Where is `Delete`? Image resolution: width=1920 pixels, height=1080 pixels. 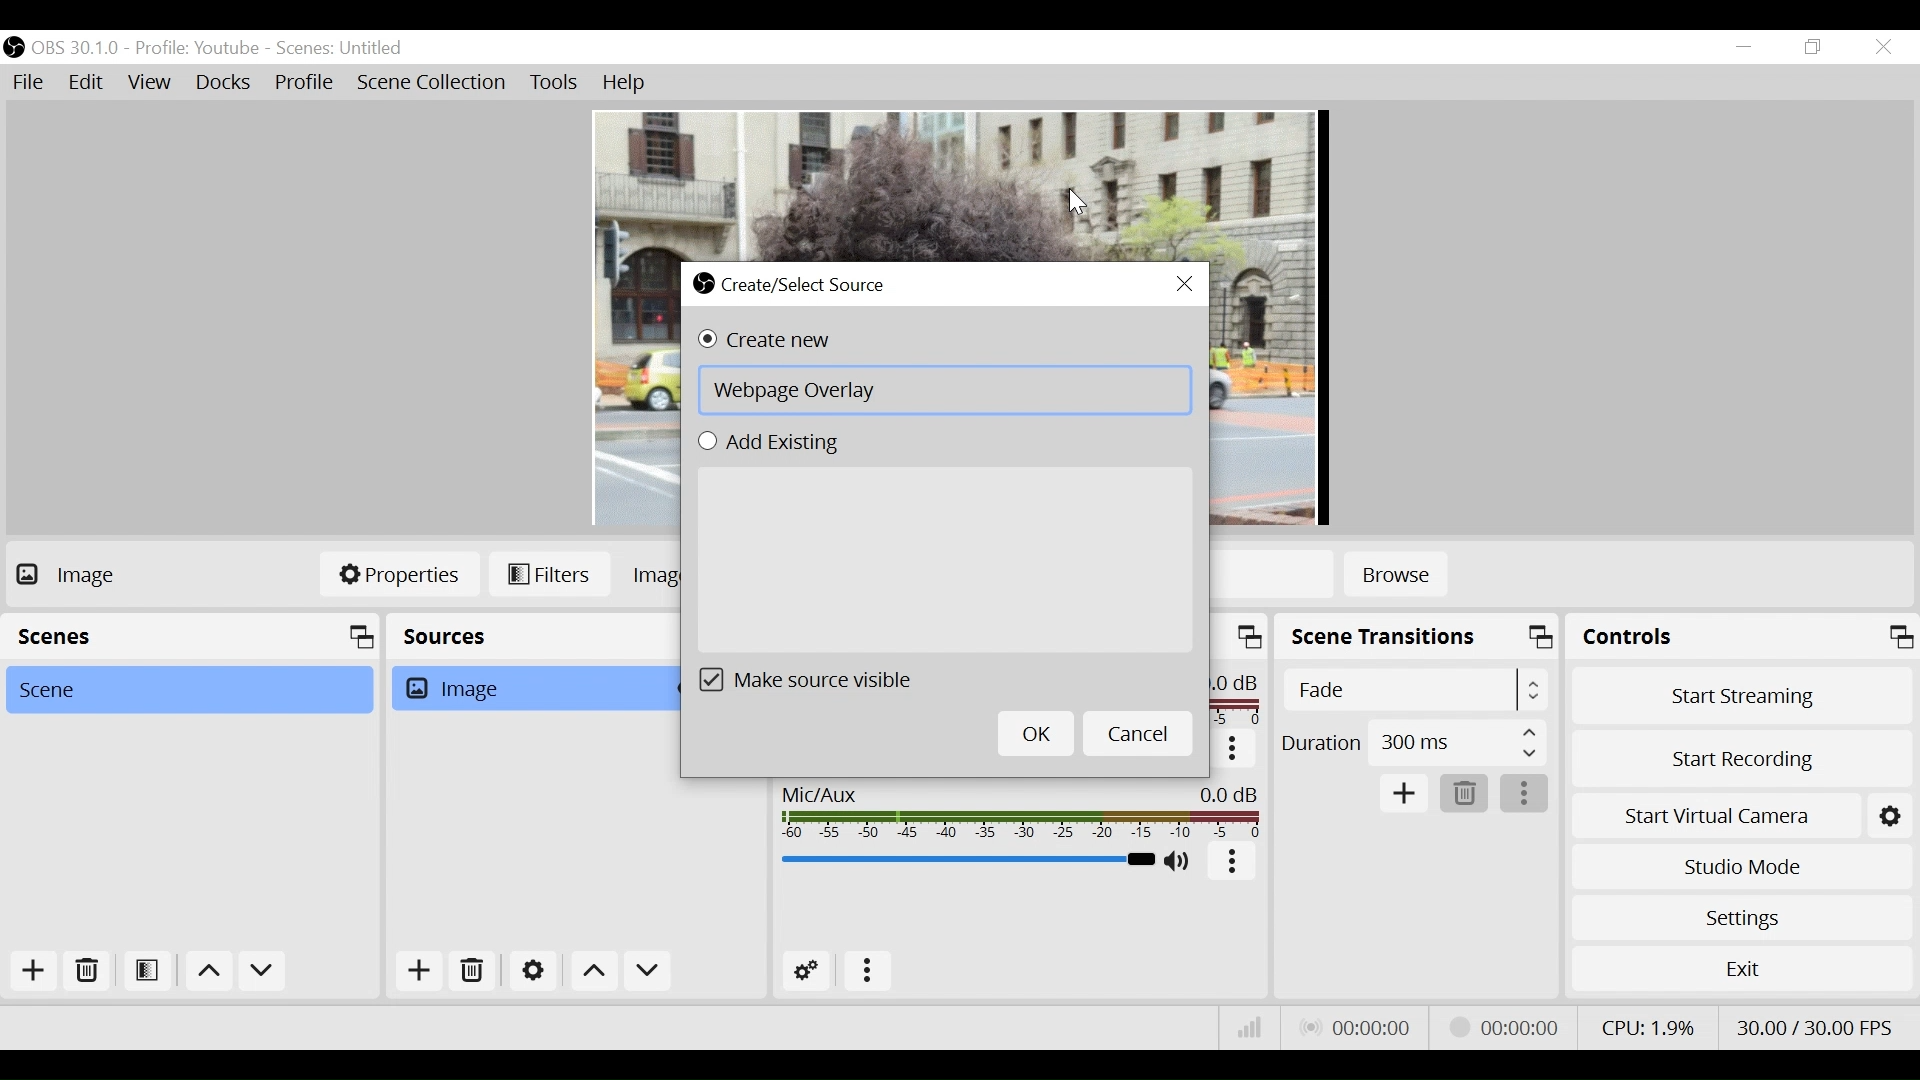 Delete is located at coordinates (472, 971).